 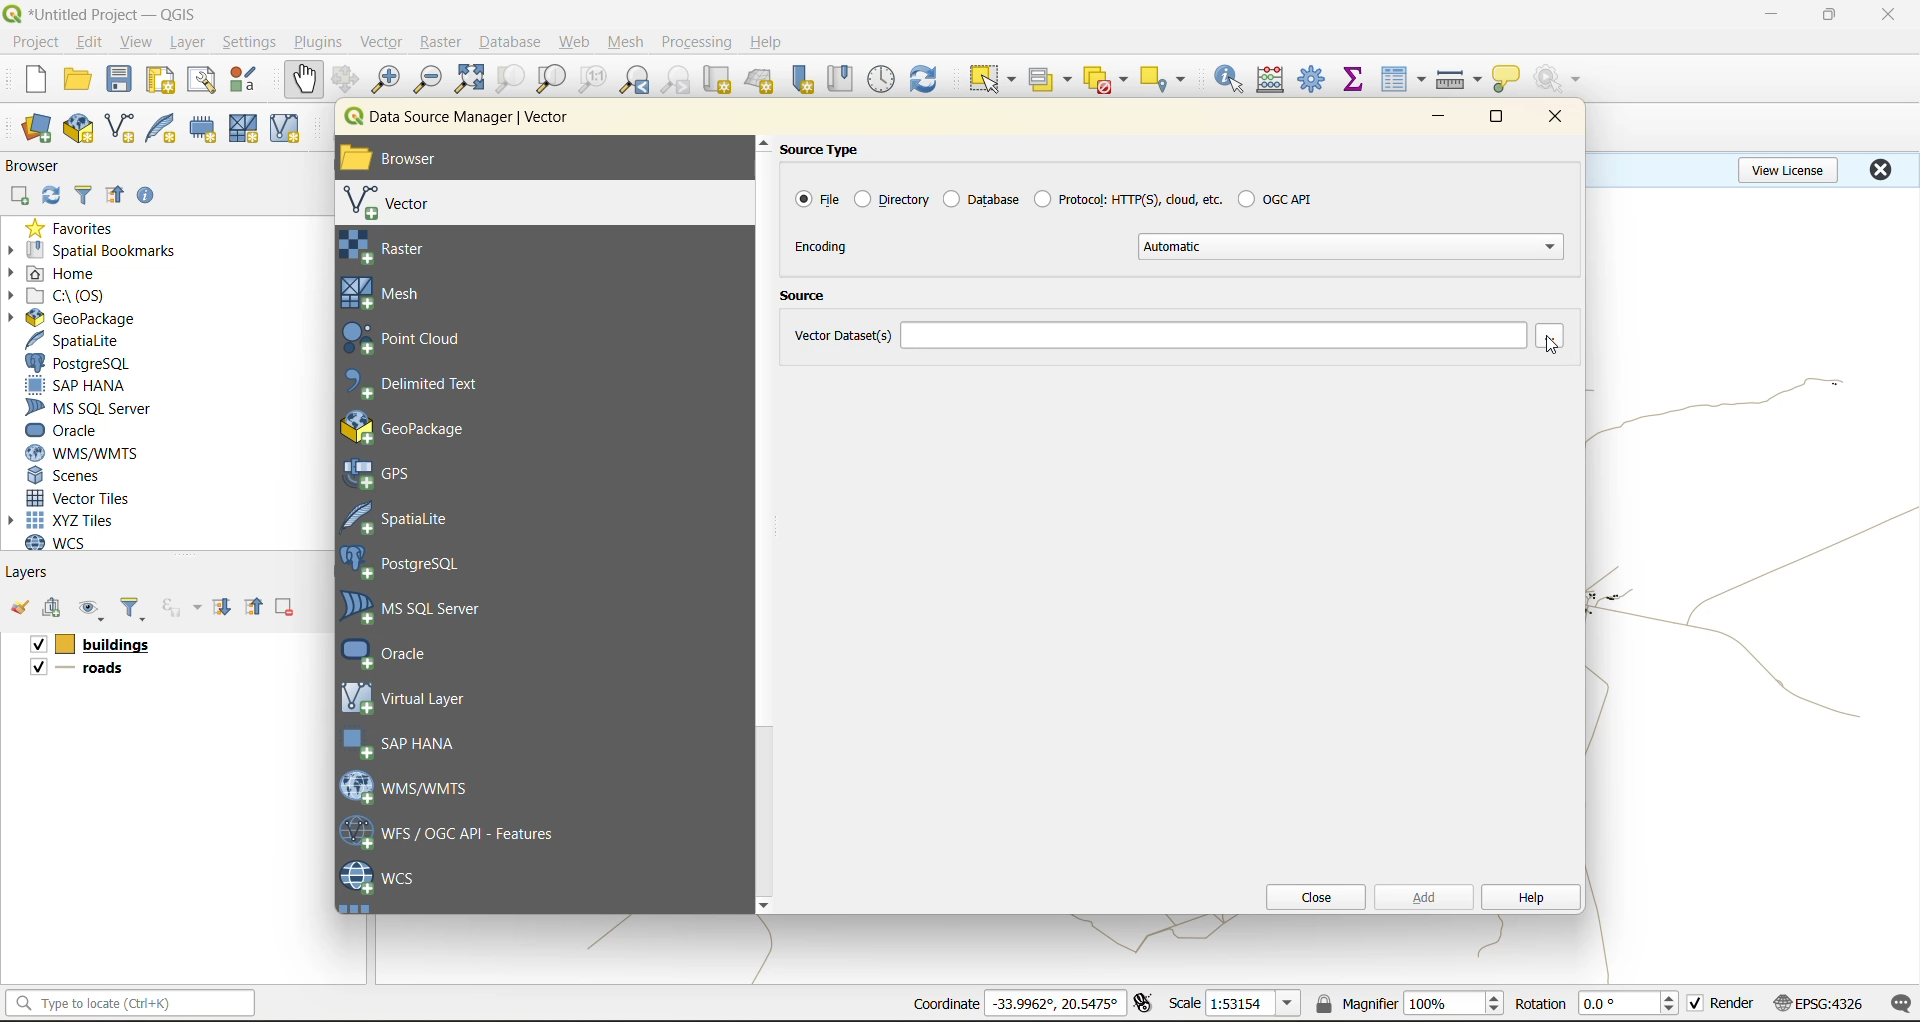 I want to click on web, so click(x=575, y=42).